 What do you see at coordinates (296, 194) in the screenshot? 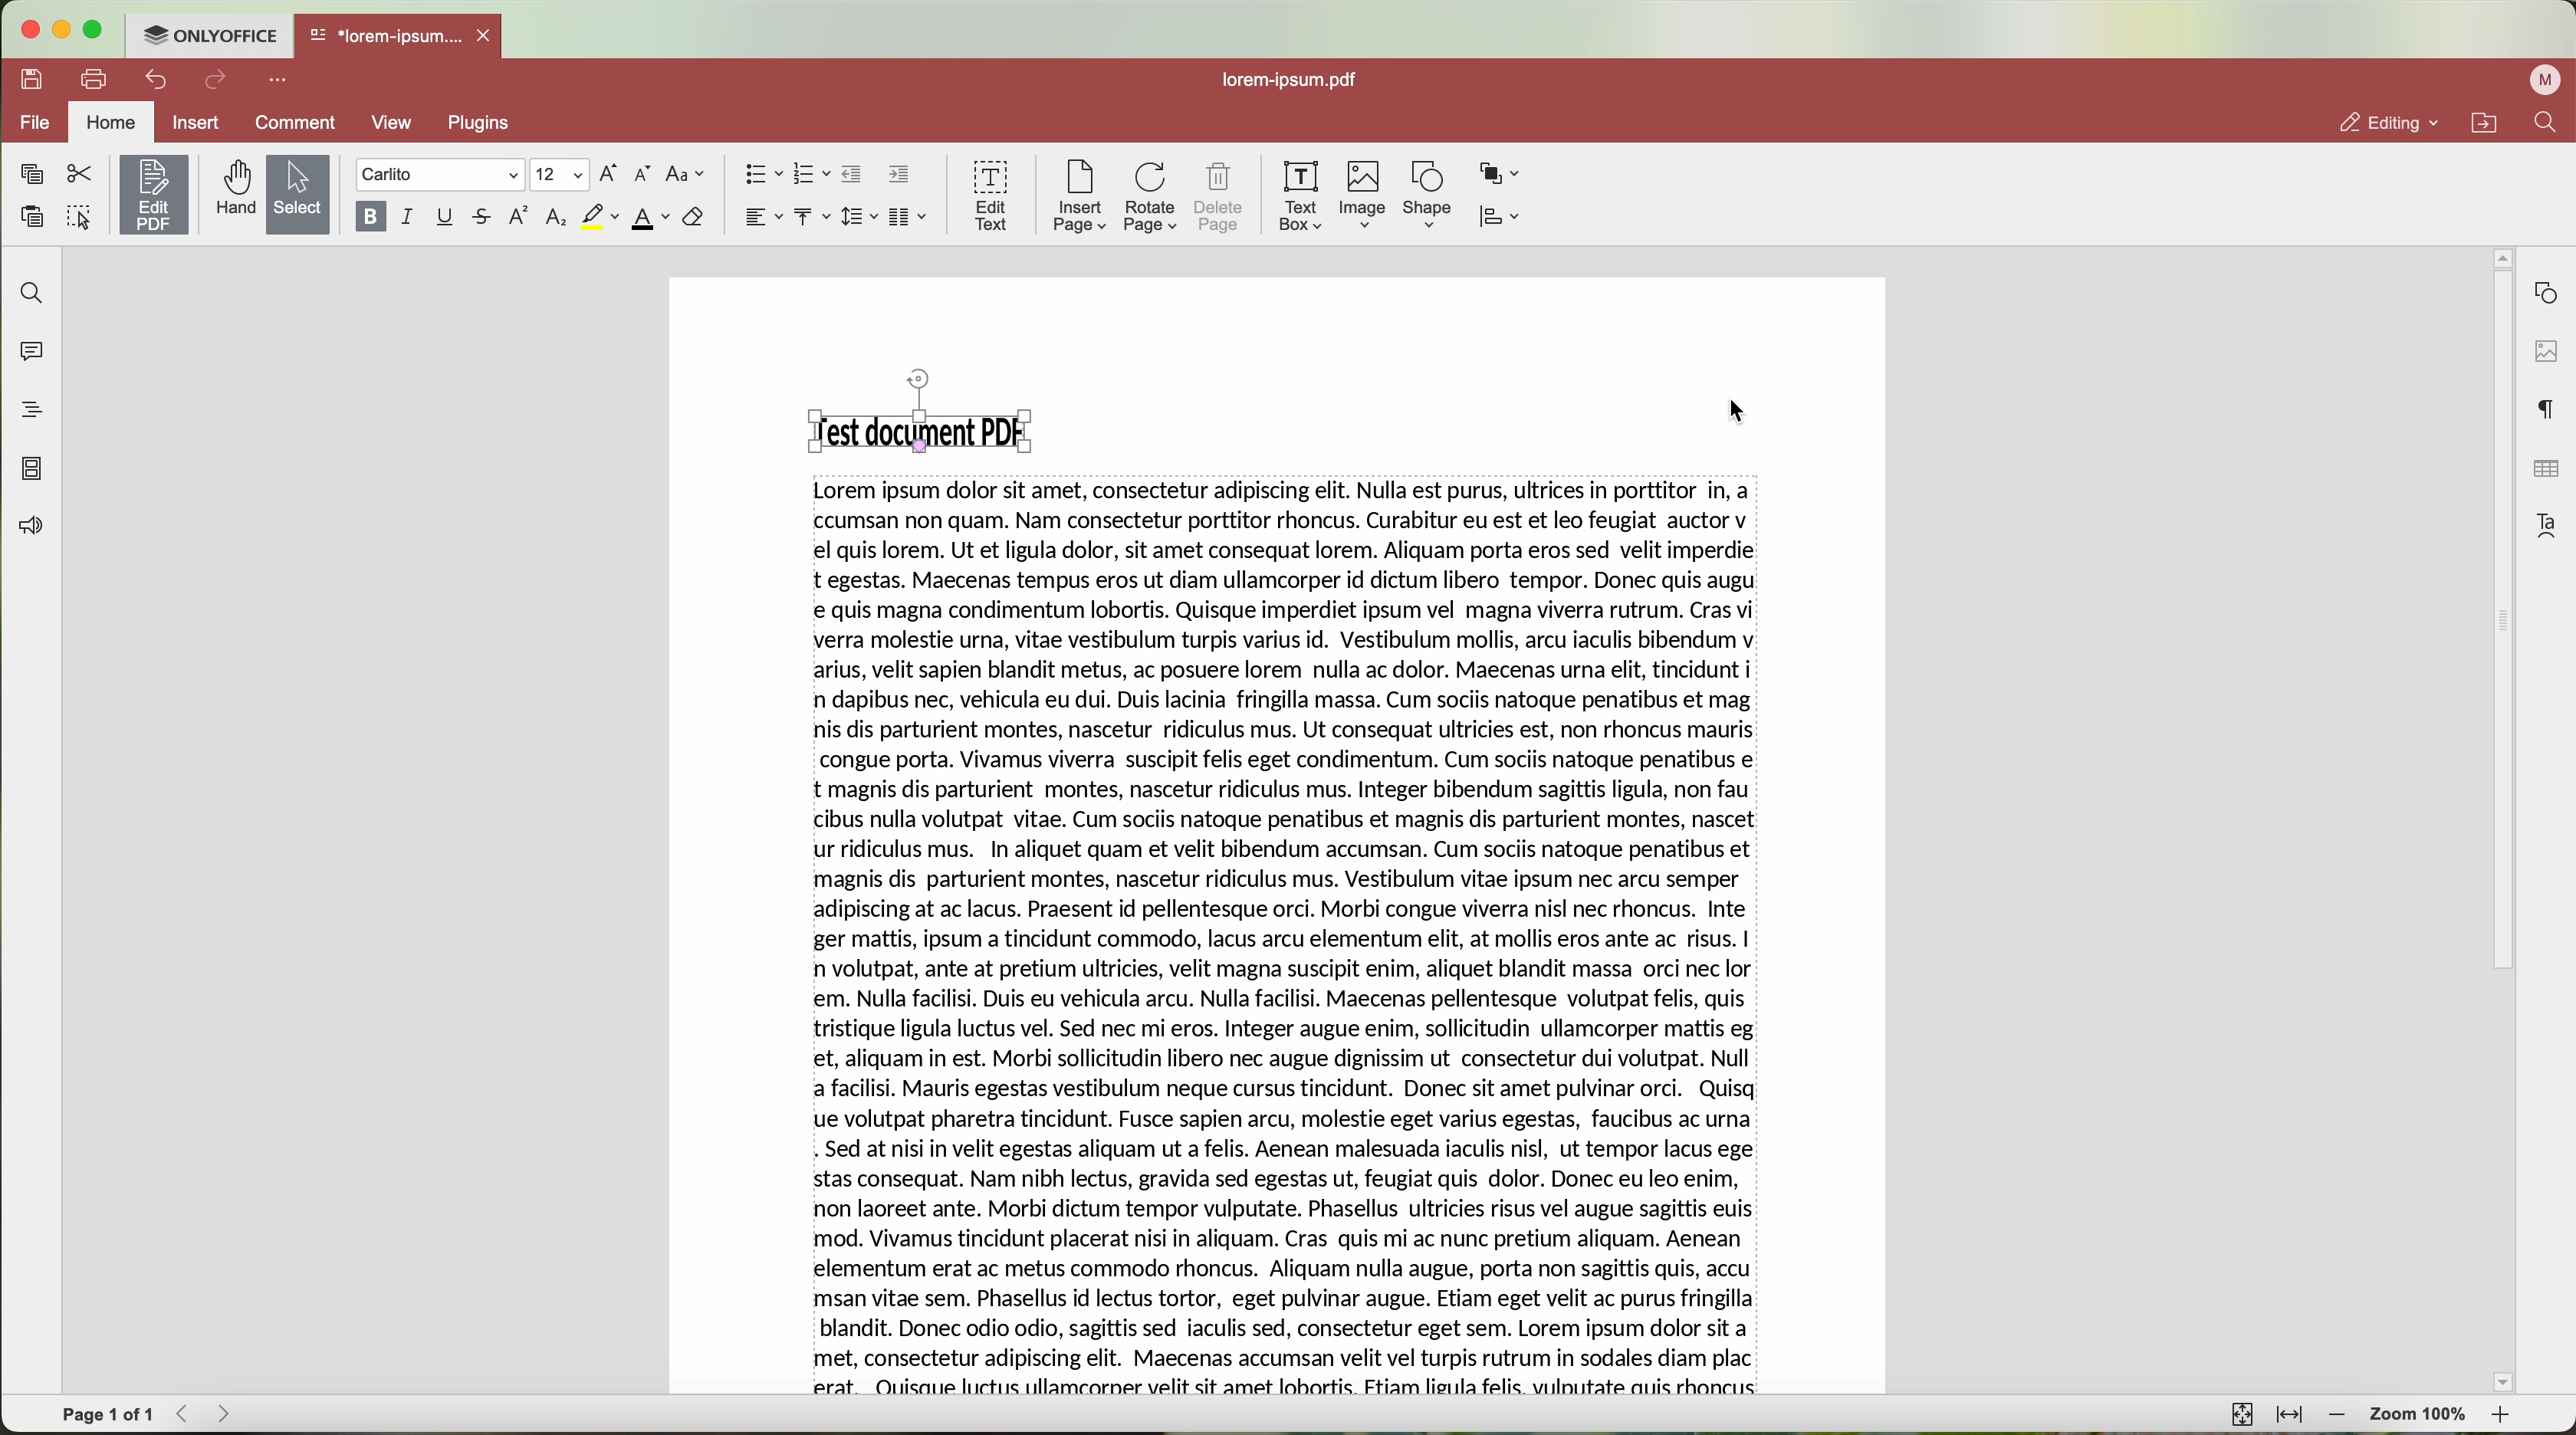
I see `select` at bounding box center [296, 194].